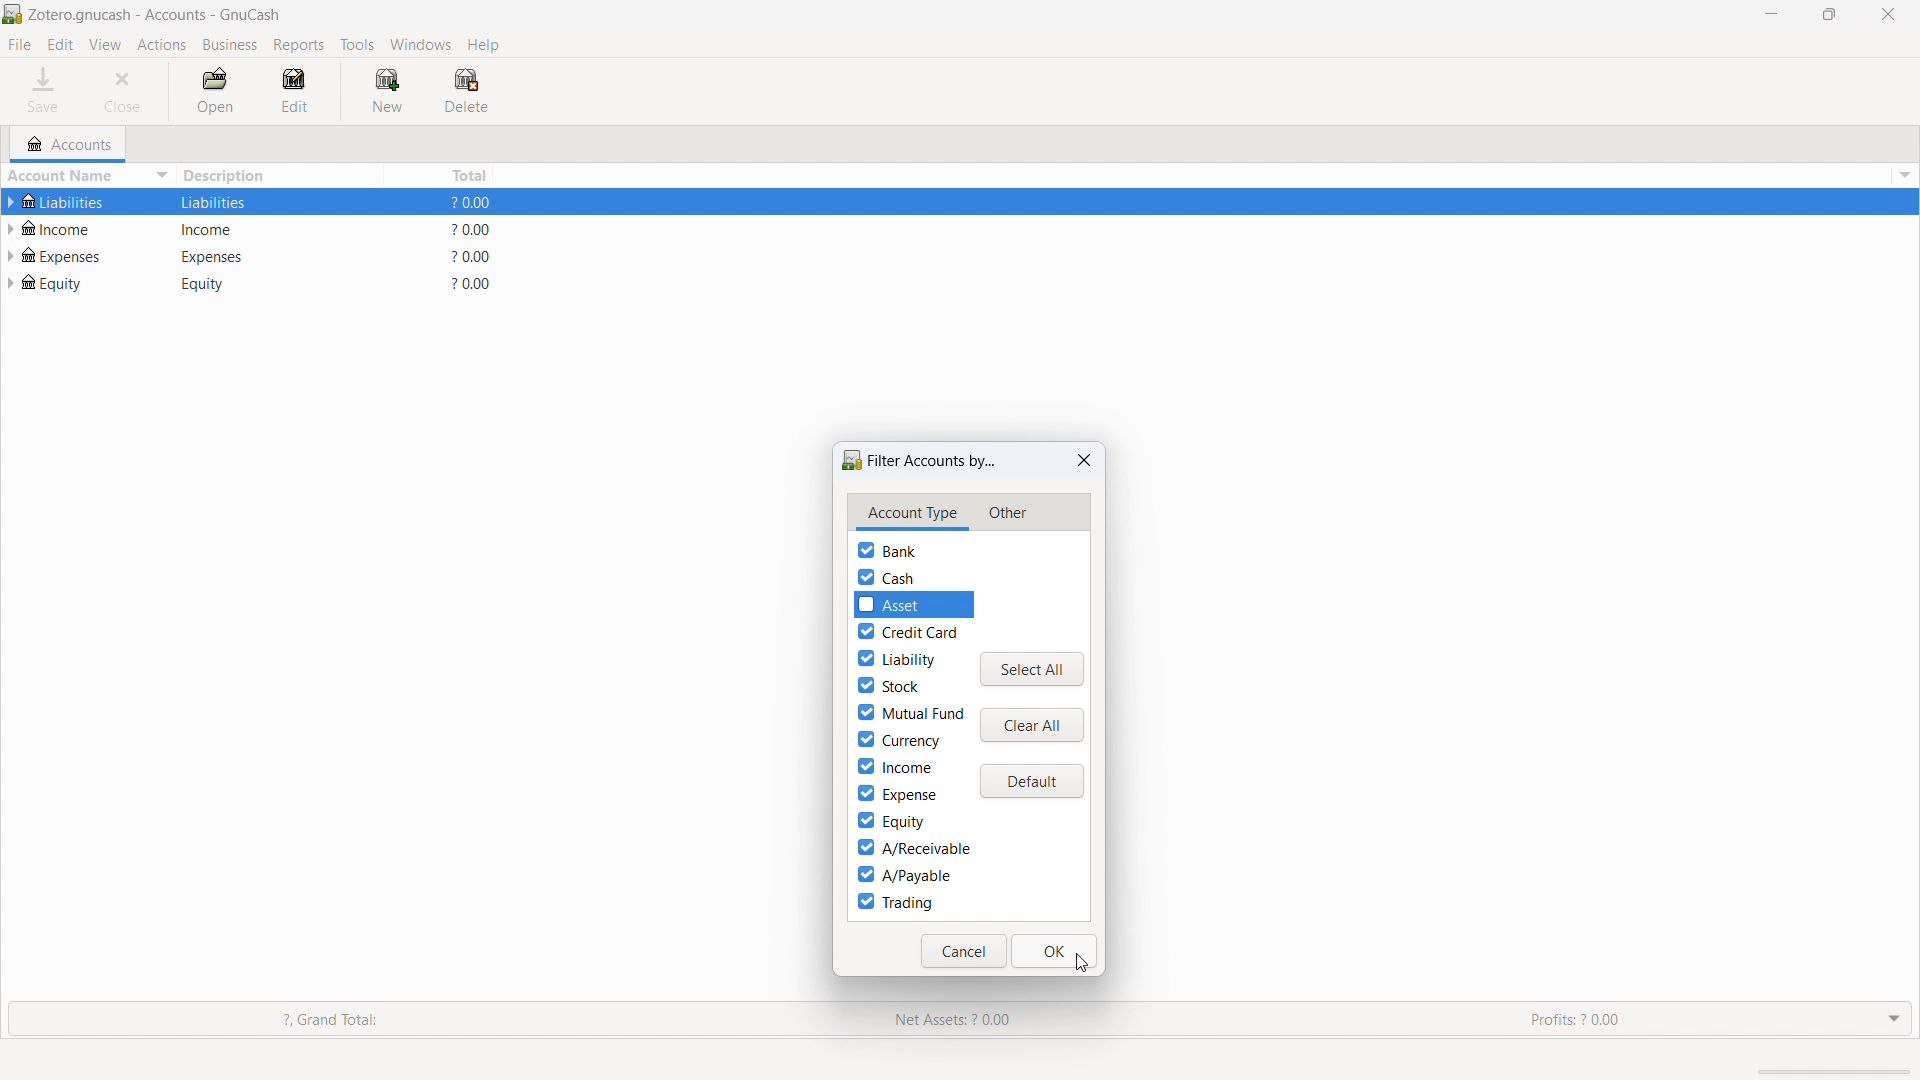 This screenshot has width=1920, height=1080. I want to click on edit, so click(300, 91).